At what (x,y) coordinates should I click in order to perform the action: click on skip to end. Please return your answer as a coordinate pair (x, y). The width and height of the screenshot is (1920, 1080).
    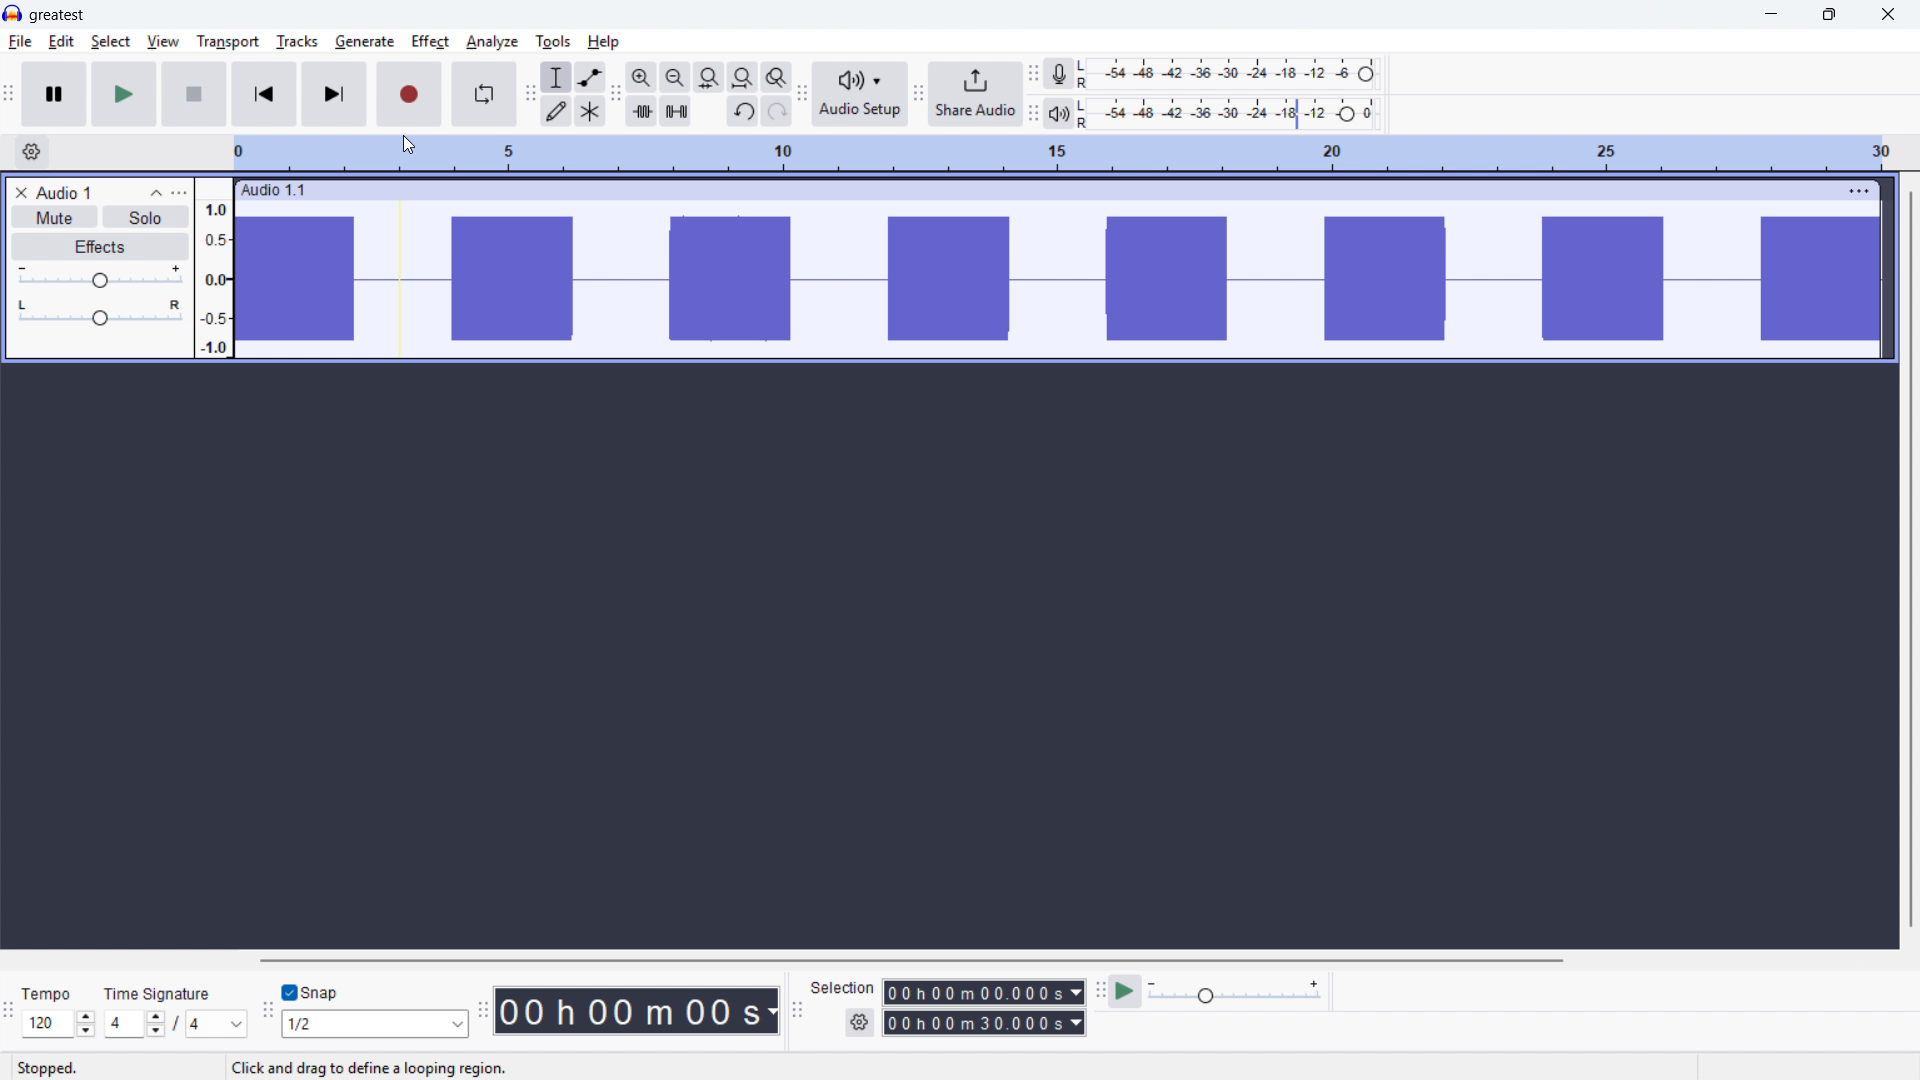
    Looking at the image, I should click on (336, 94).